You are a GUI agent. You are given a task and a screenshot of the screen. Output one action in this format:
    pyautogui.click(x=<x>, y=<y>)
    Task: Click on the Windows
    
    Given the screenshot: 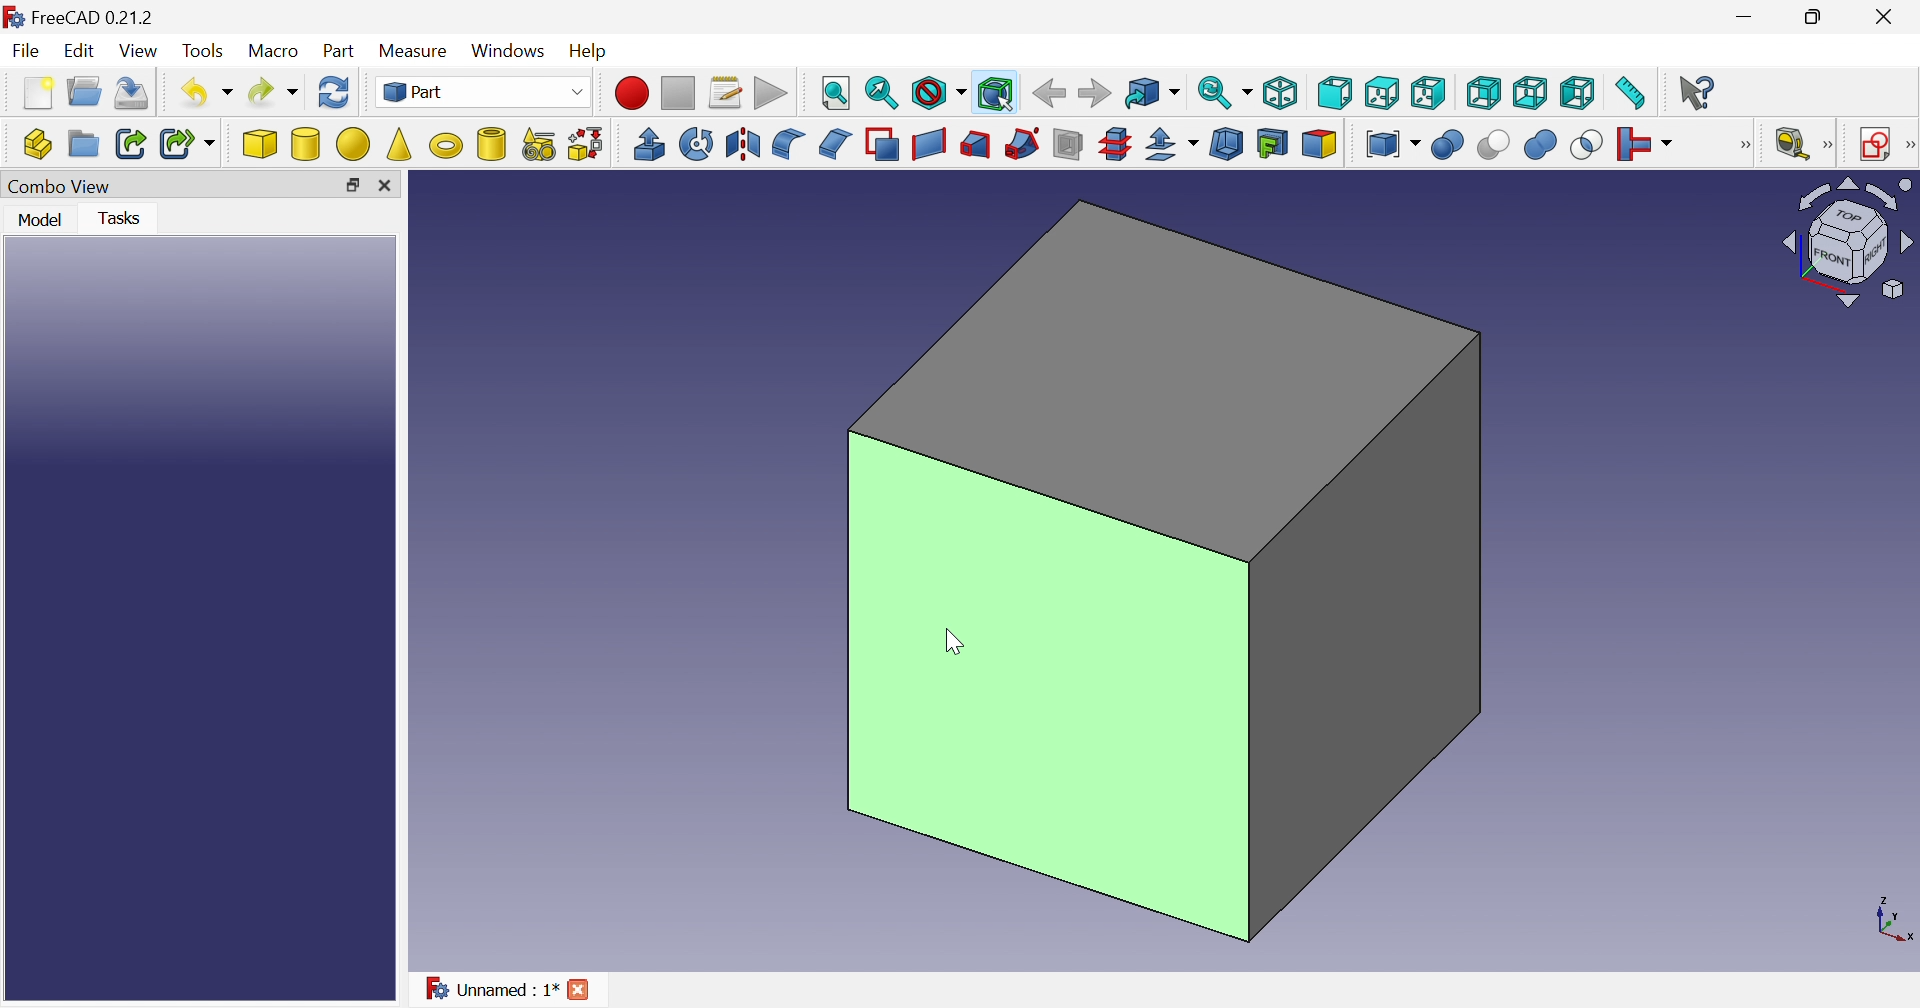 What is the action you would take?
    pyautogui.click(x=511, y=53)
    